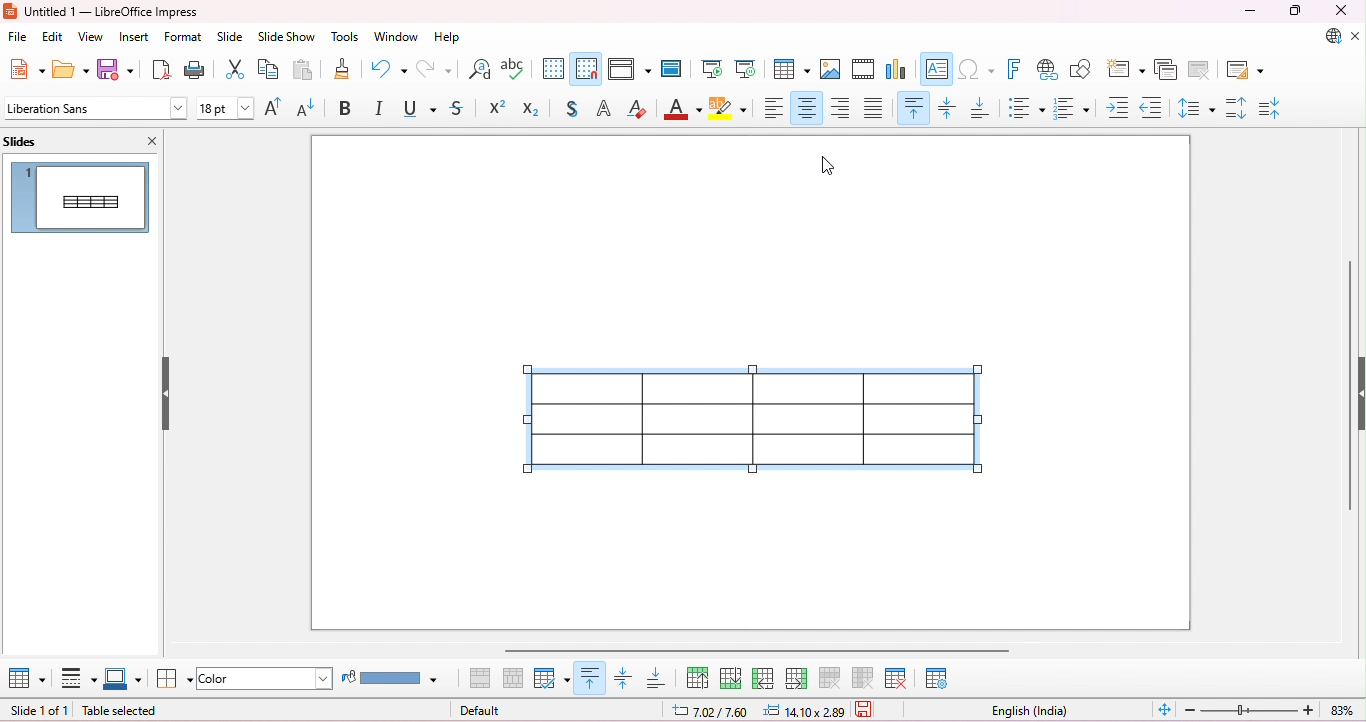 The image size is (1366, 722). What do you see at coordinates (347, 109) in the screenshot?
I see `Bold` at bounding box center [347, 109].